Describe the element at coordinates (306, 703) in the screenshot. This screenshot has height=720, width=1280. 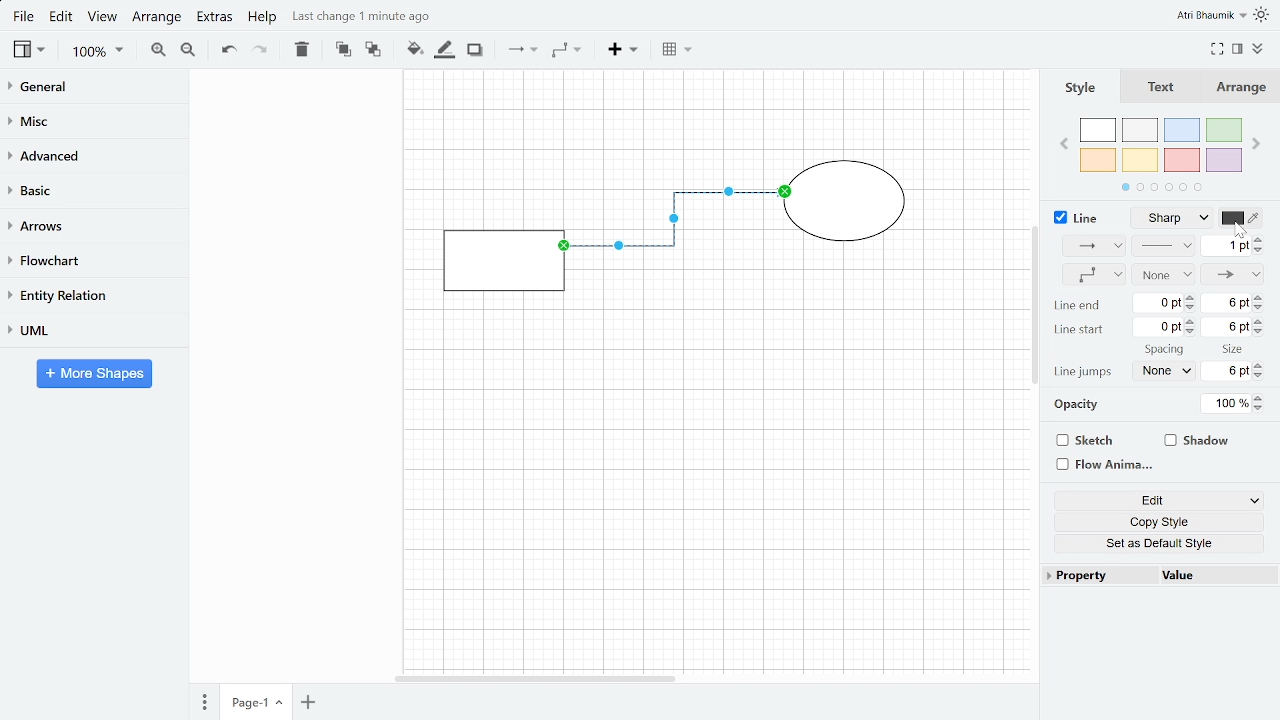
I see `Current page` at that location.